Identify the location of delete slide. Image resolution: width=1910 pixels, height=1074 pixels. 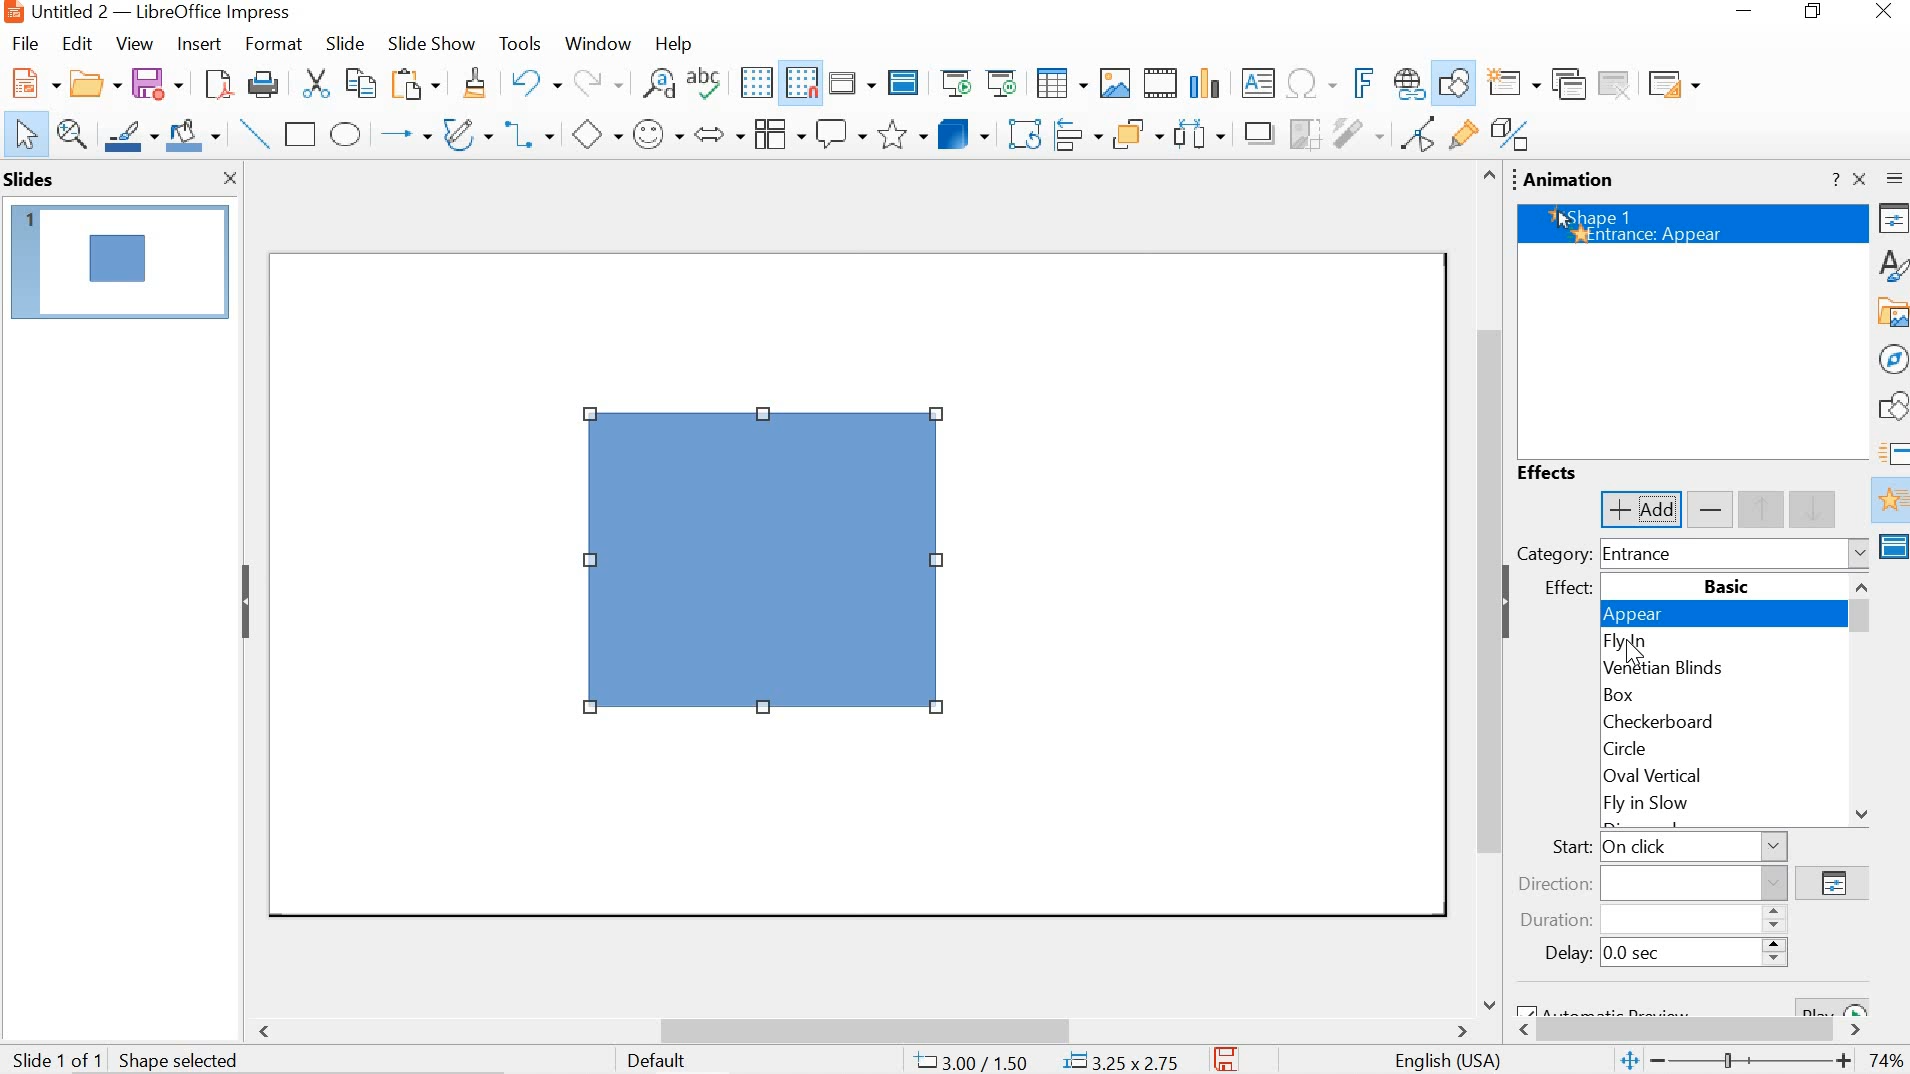
(1616, 87).